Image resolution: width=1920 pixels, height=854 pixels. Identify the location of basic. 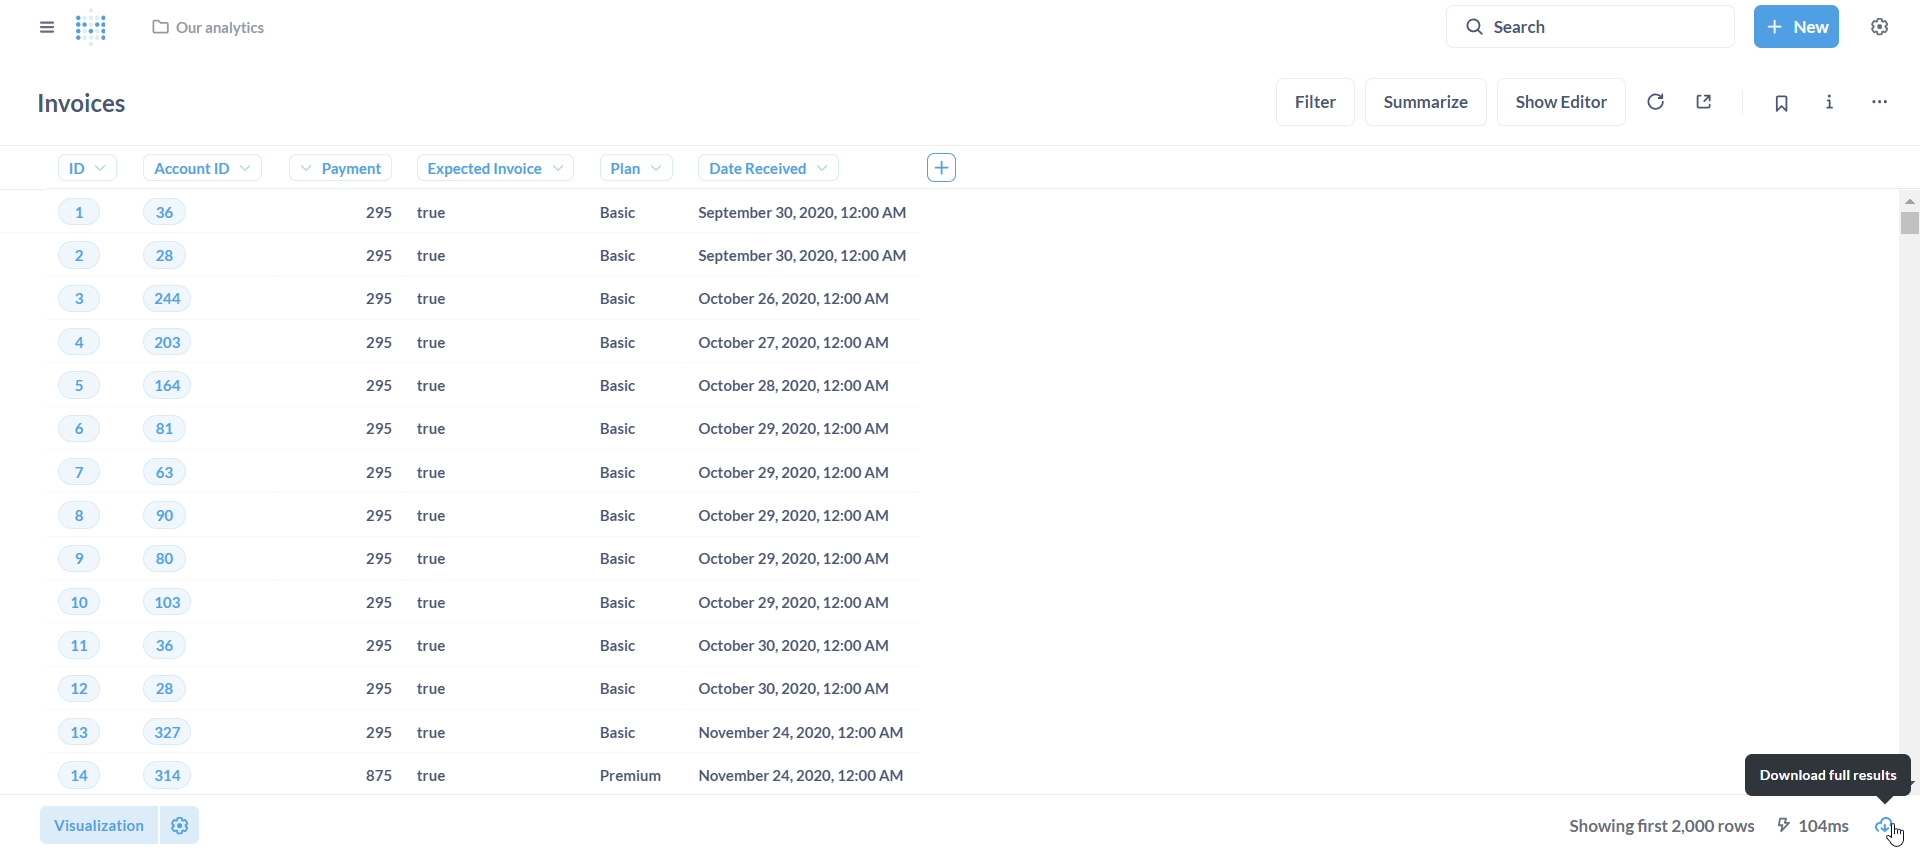
(601, 733).